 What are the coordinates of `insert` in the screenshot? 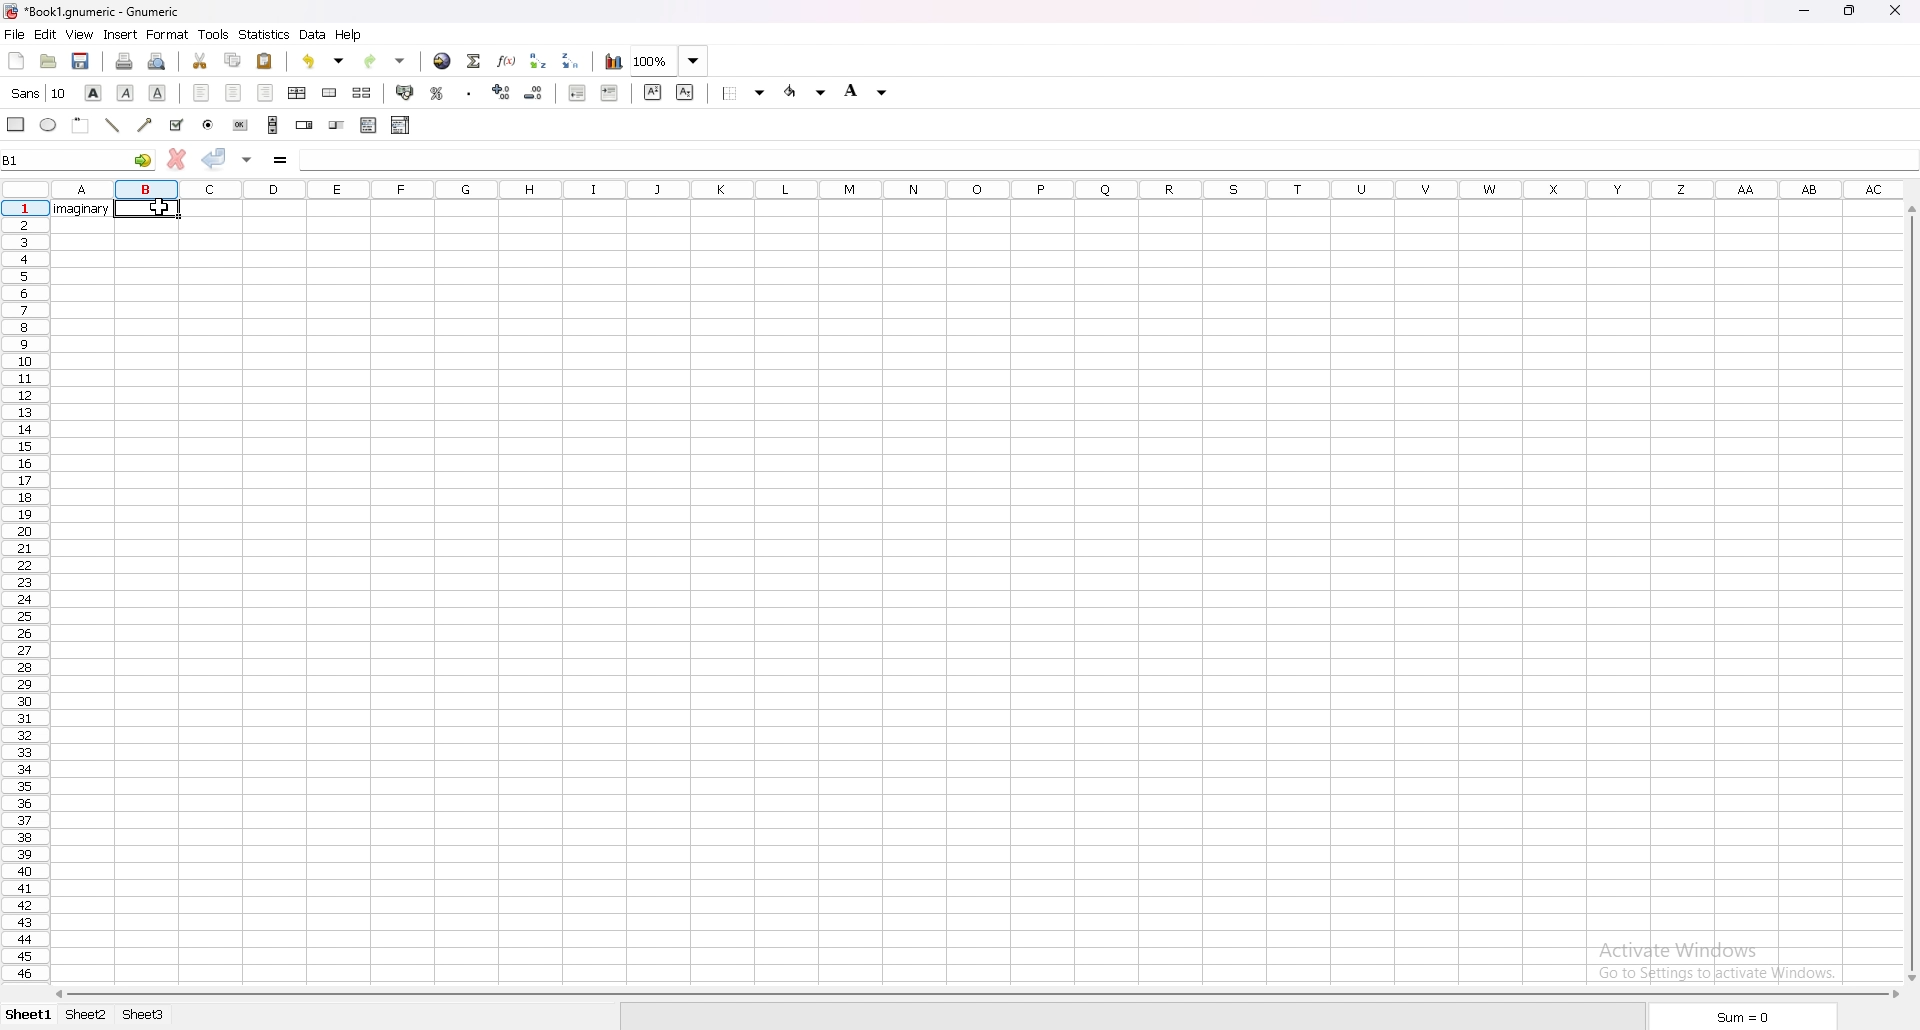 It's located at (121, 35).